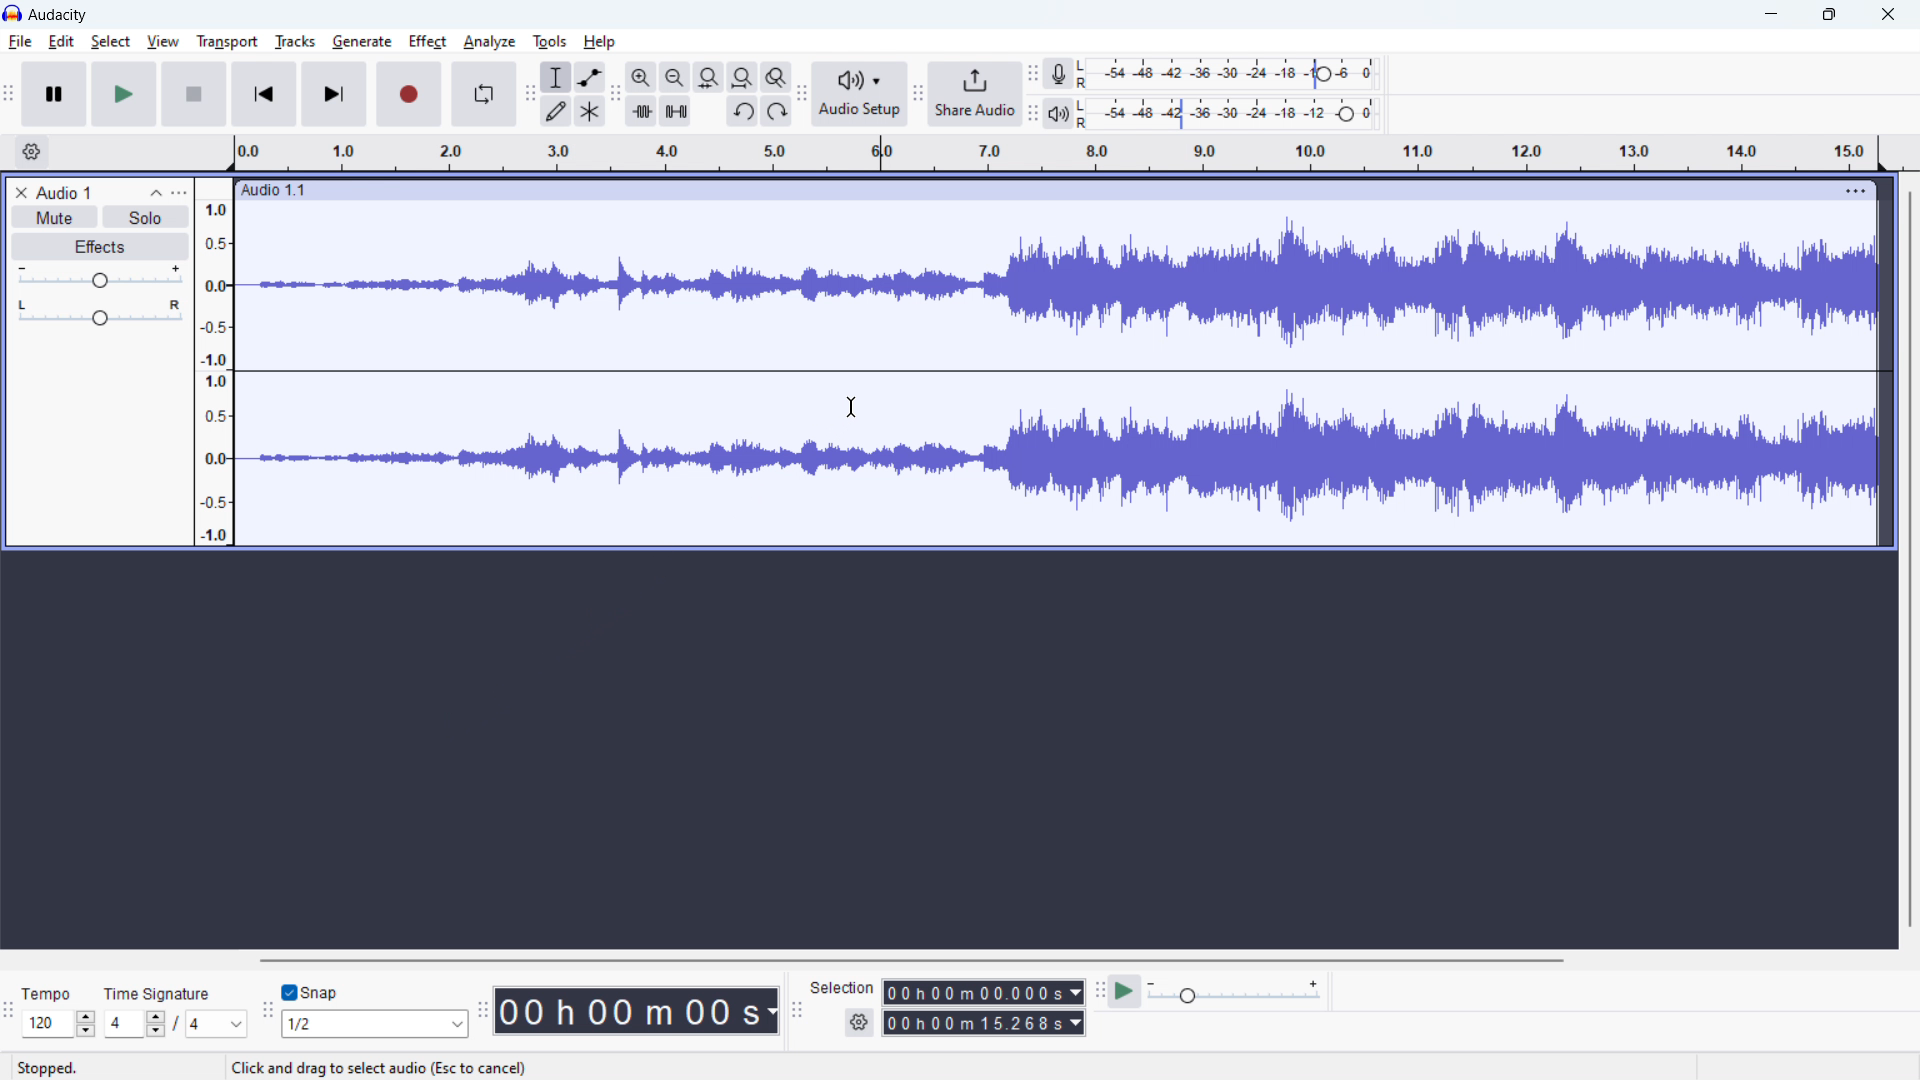 The width and height of the screenshot is (1920, 1080). What do you see at coordinates (842, 985) in the screenshot?
I see `Selection` at bounding box center [842, 985].